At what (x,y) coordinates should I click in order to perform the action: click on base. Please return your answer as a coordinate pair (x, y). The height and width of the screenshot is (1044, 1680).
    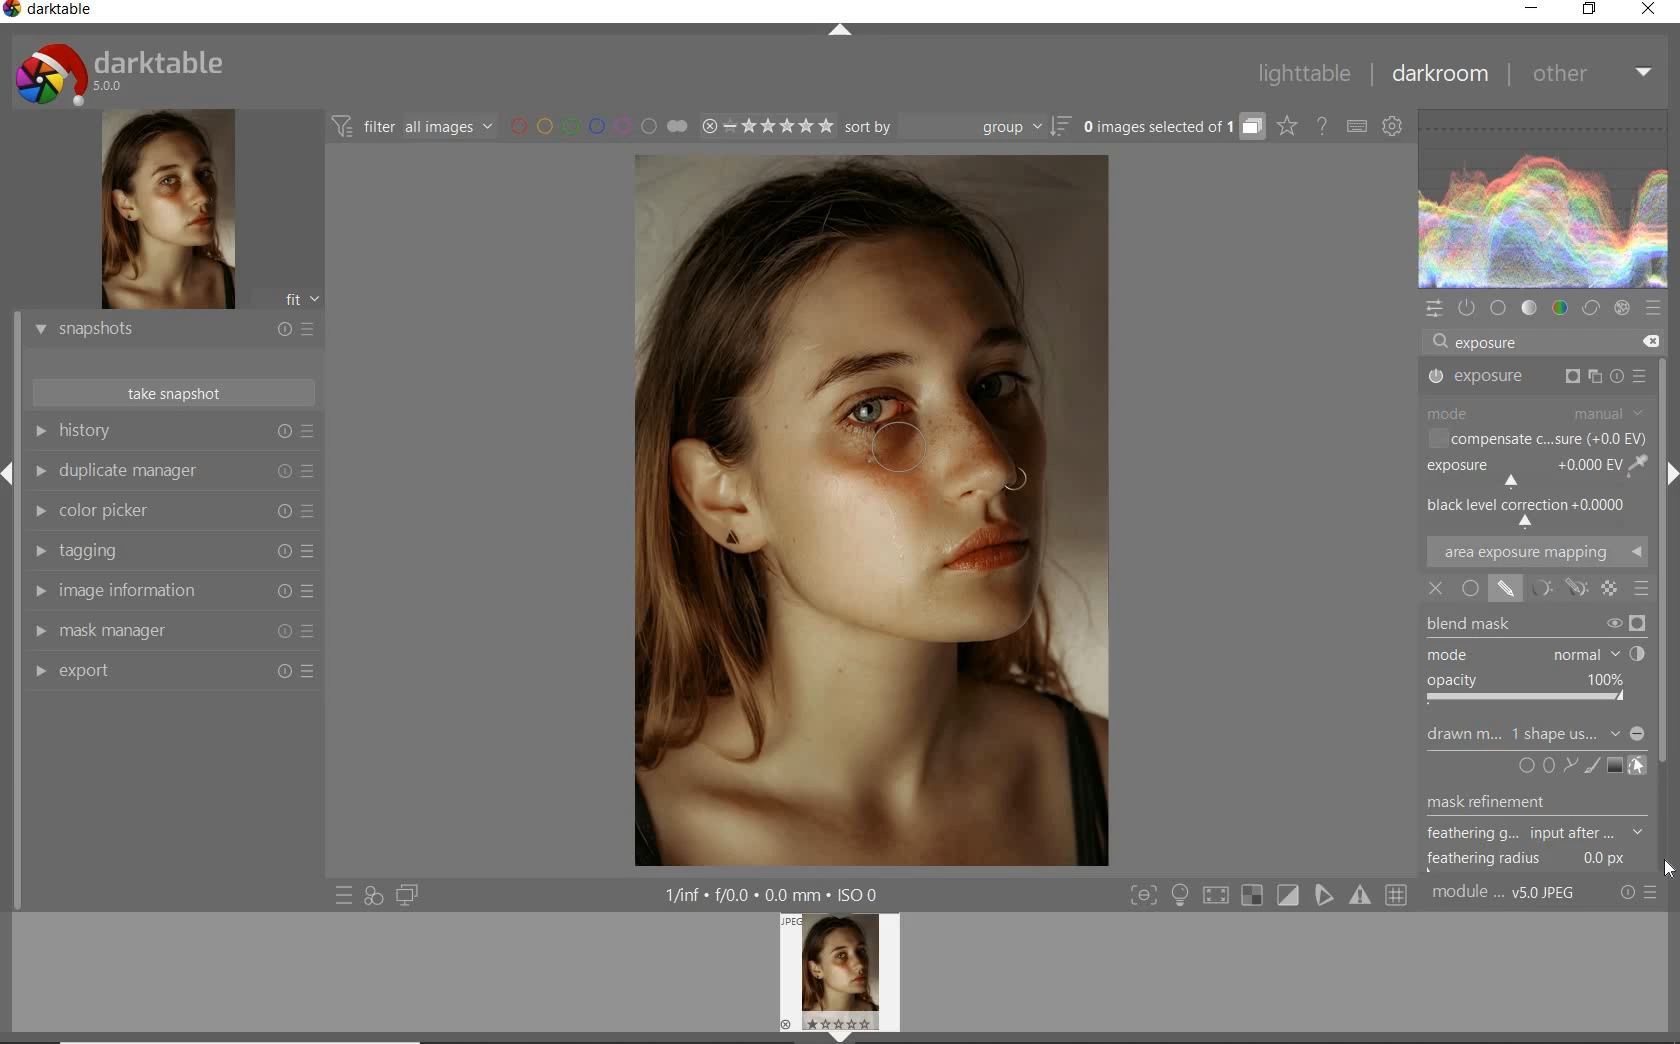
    Looking at the image, I should click on (1498, 308).